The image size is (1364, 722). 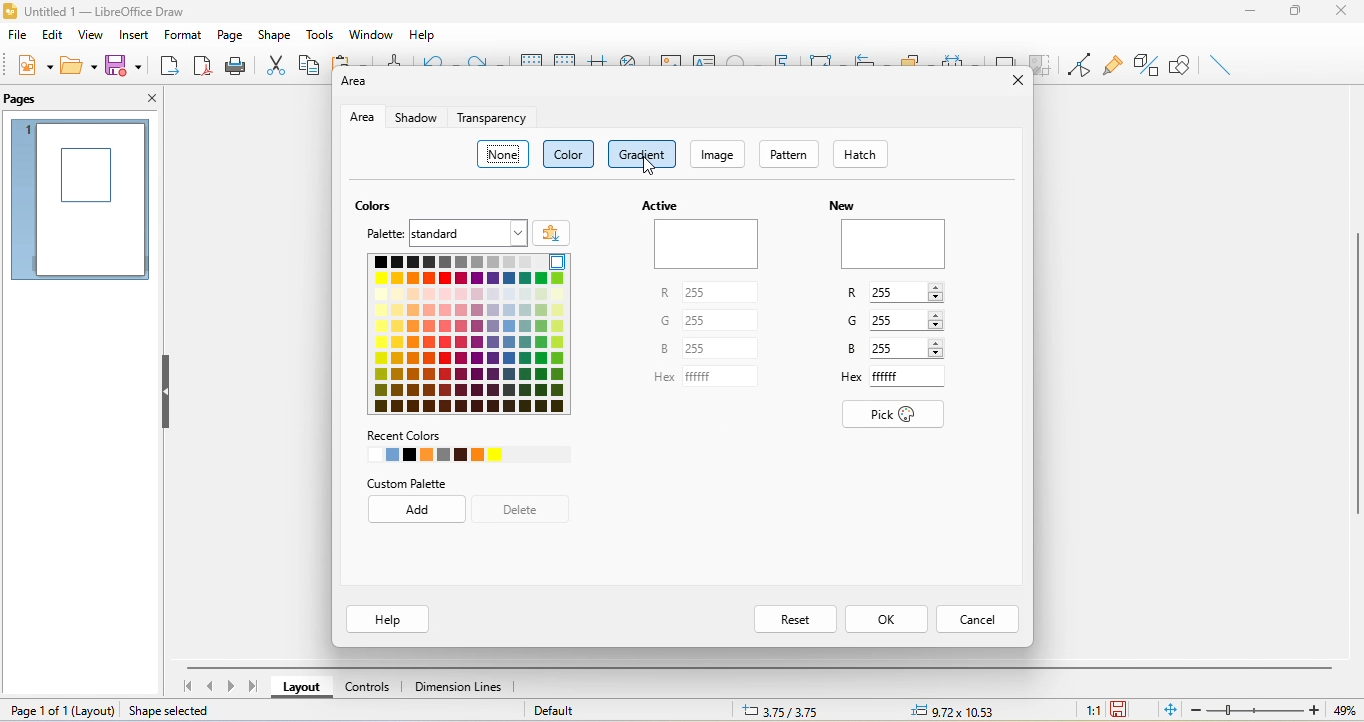 What do you see at coordinates (61, 711) in the screenshot?
I see `page 1 of 1` at bounding box center [61, 711].